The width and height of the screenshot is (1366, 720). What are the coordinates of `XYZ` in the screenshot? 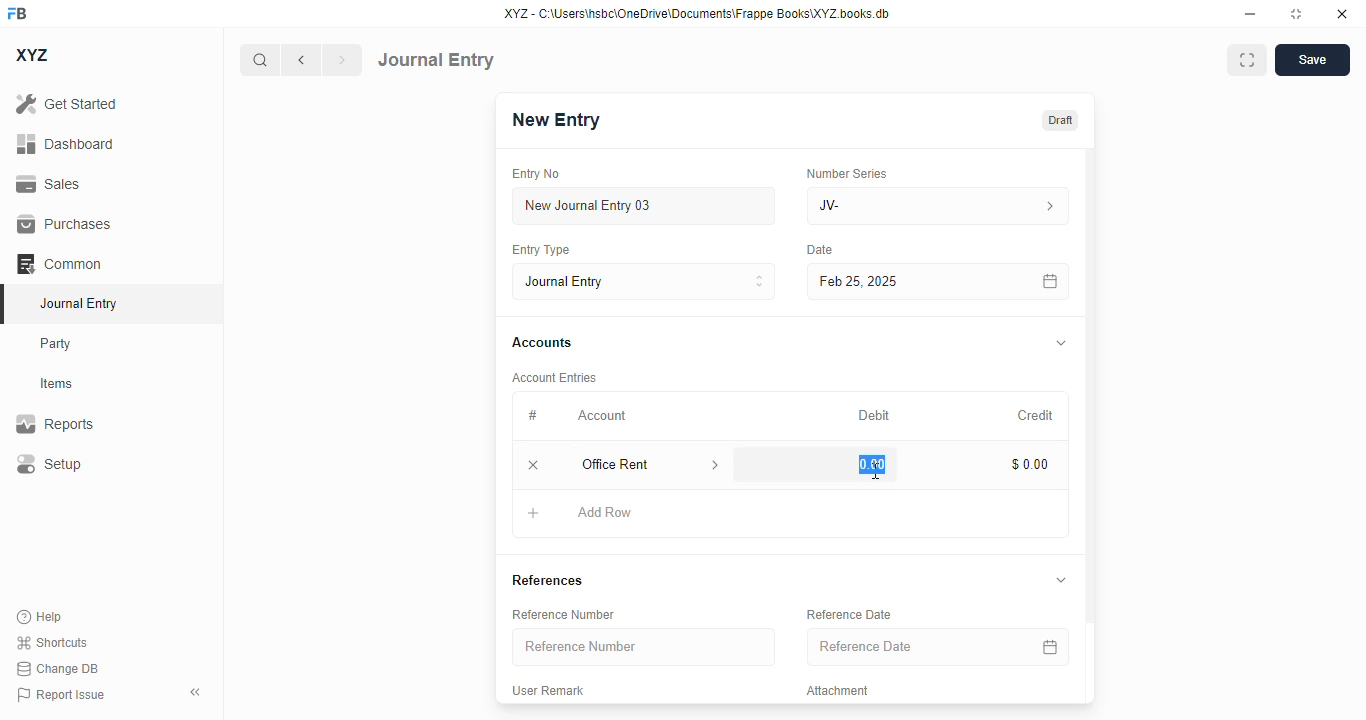 It's located at (33, 55).